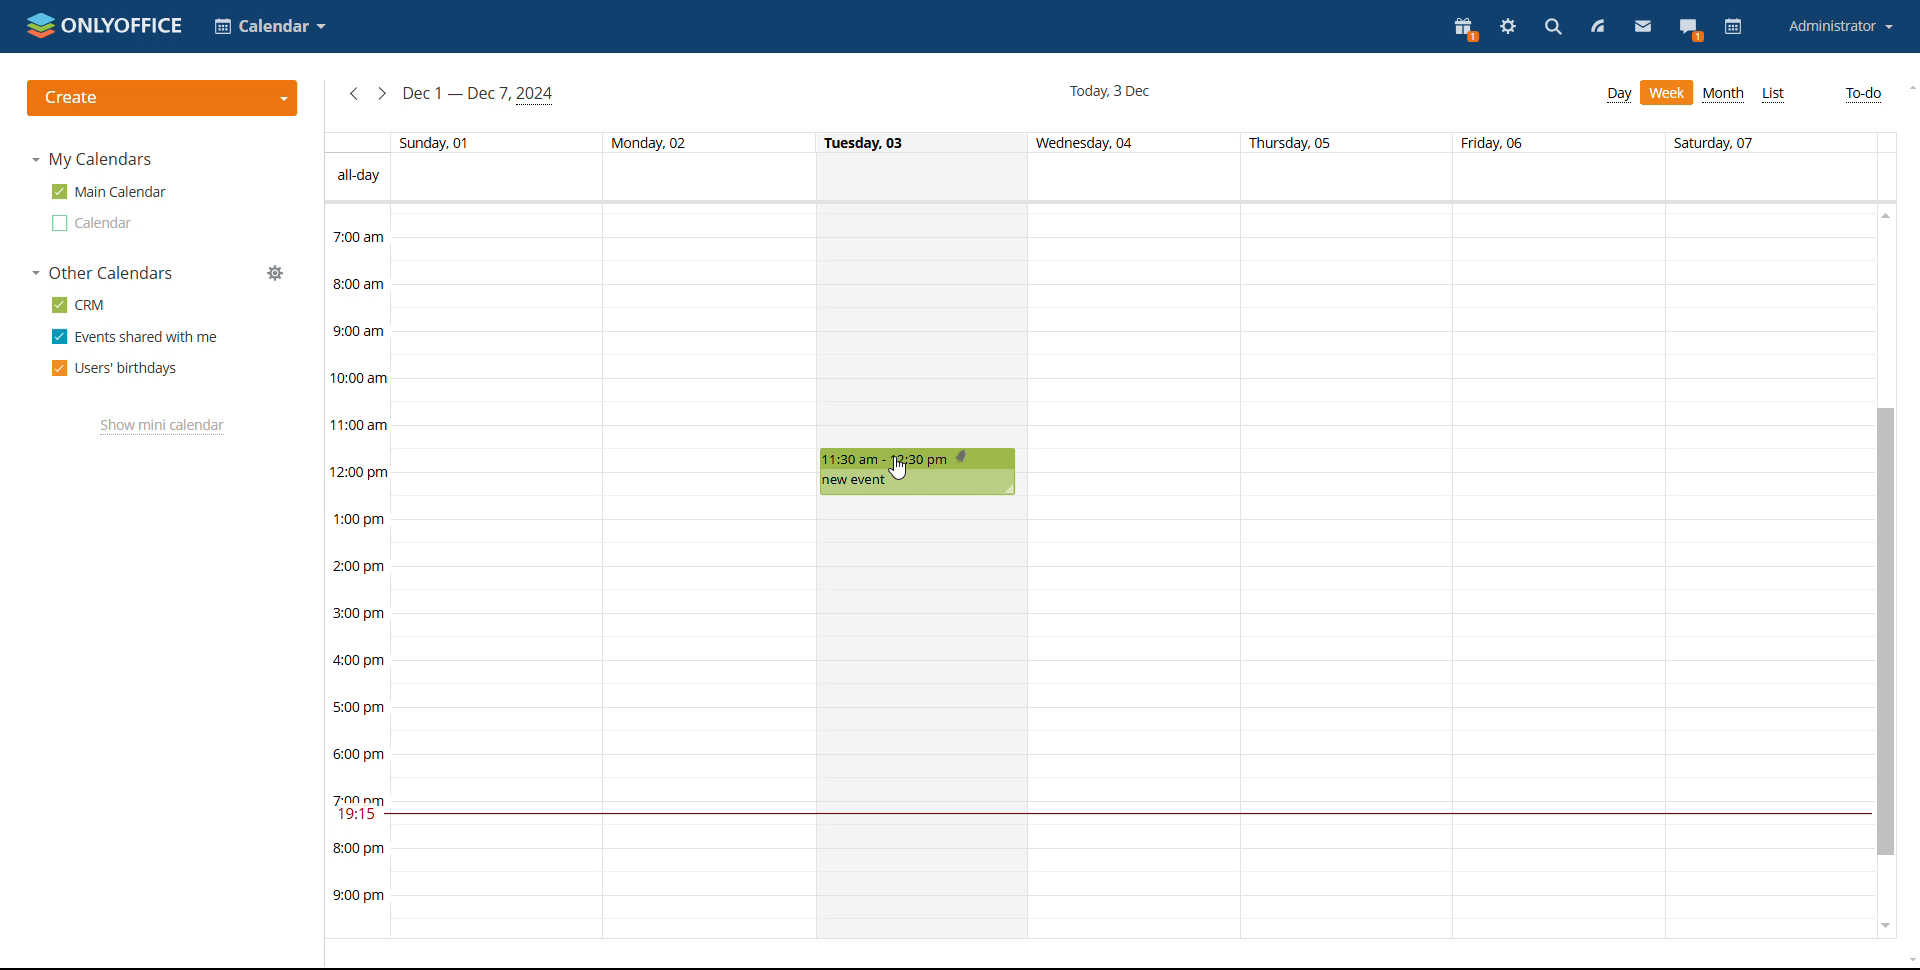  I want to click on 5:00 pm, so click(358, 705).